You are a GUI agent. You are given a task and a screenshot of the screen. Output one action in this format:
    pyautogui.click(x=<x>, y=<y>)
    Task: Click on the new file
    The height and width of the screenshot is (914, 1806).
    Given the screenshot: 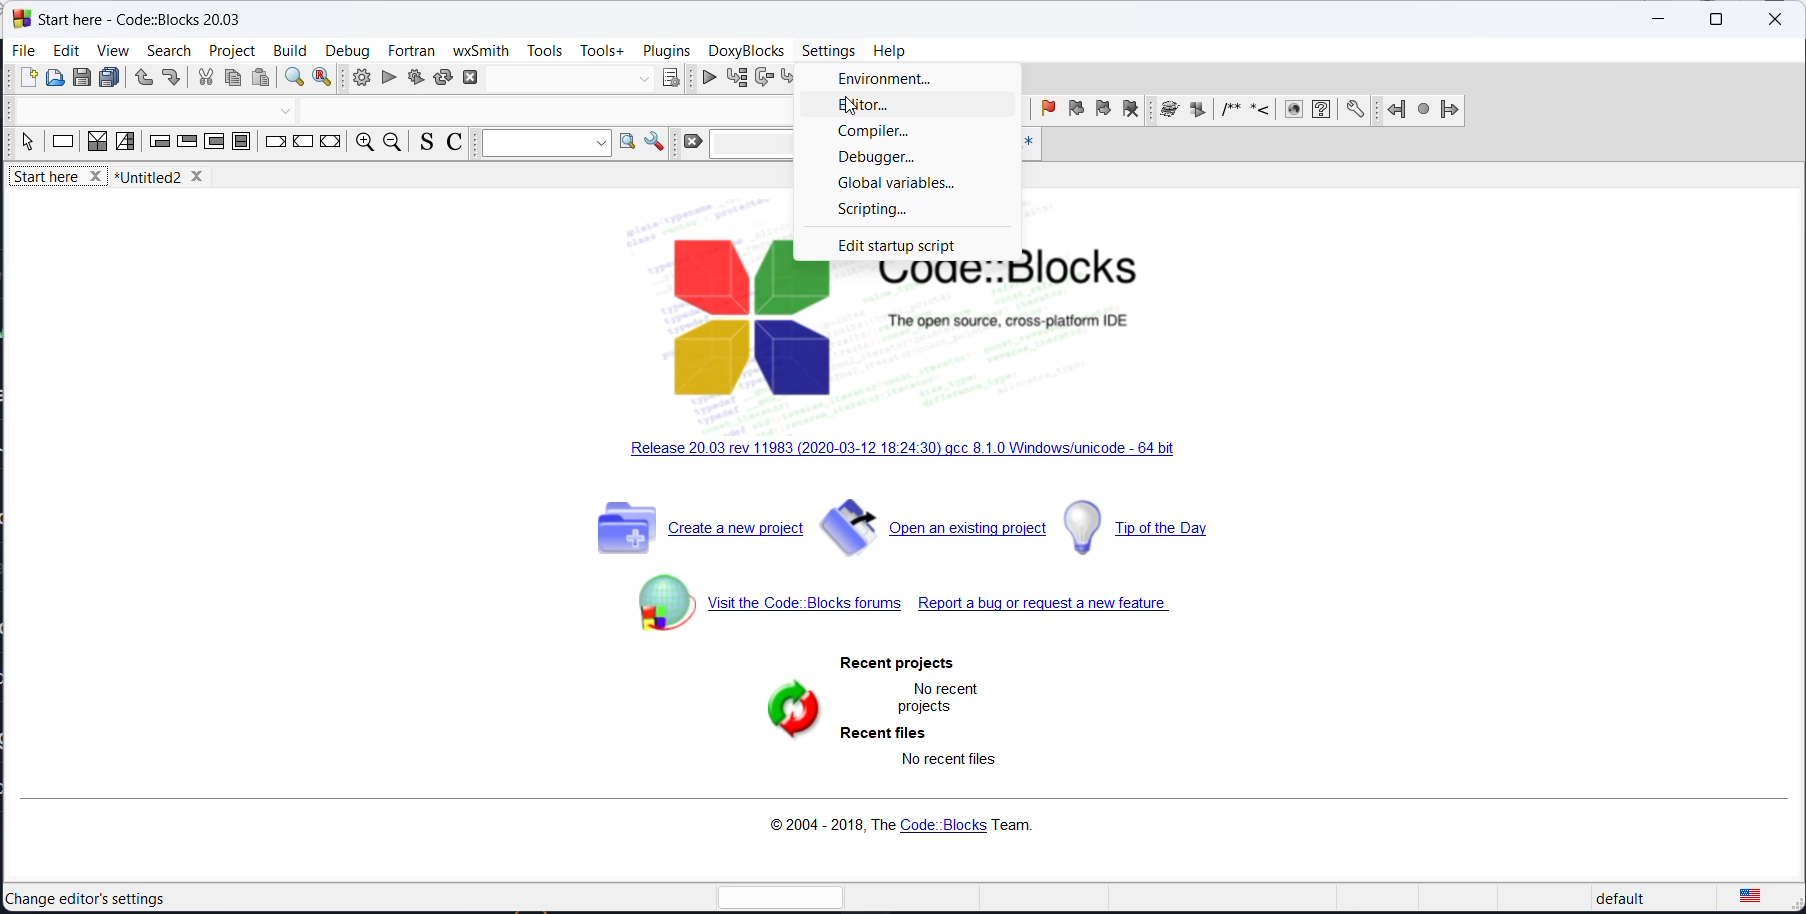 What is the action you would take?
    pyautogui.click(x=29, y=82)
    